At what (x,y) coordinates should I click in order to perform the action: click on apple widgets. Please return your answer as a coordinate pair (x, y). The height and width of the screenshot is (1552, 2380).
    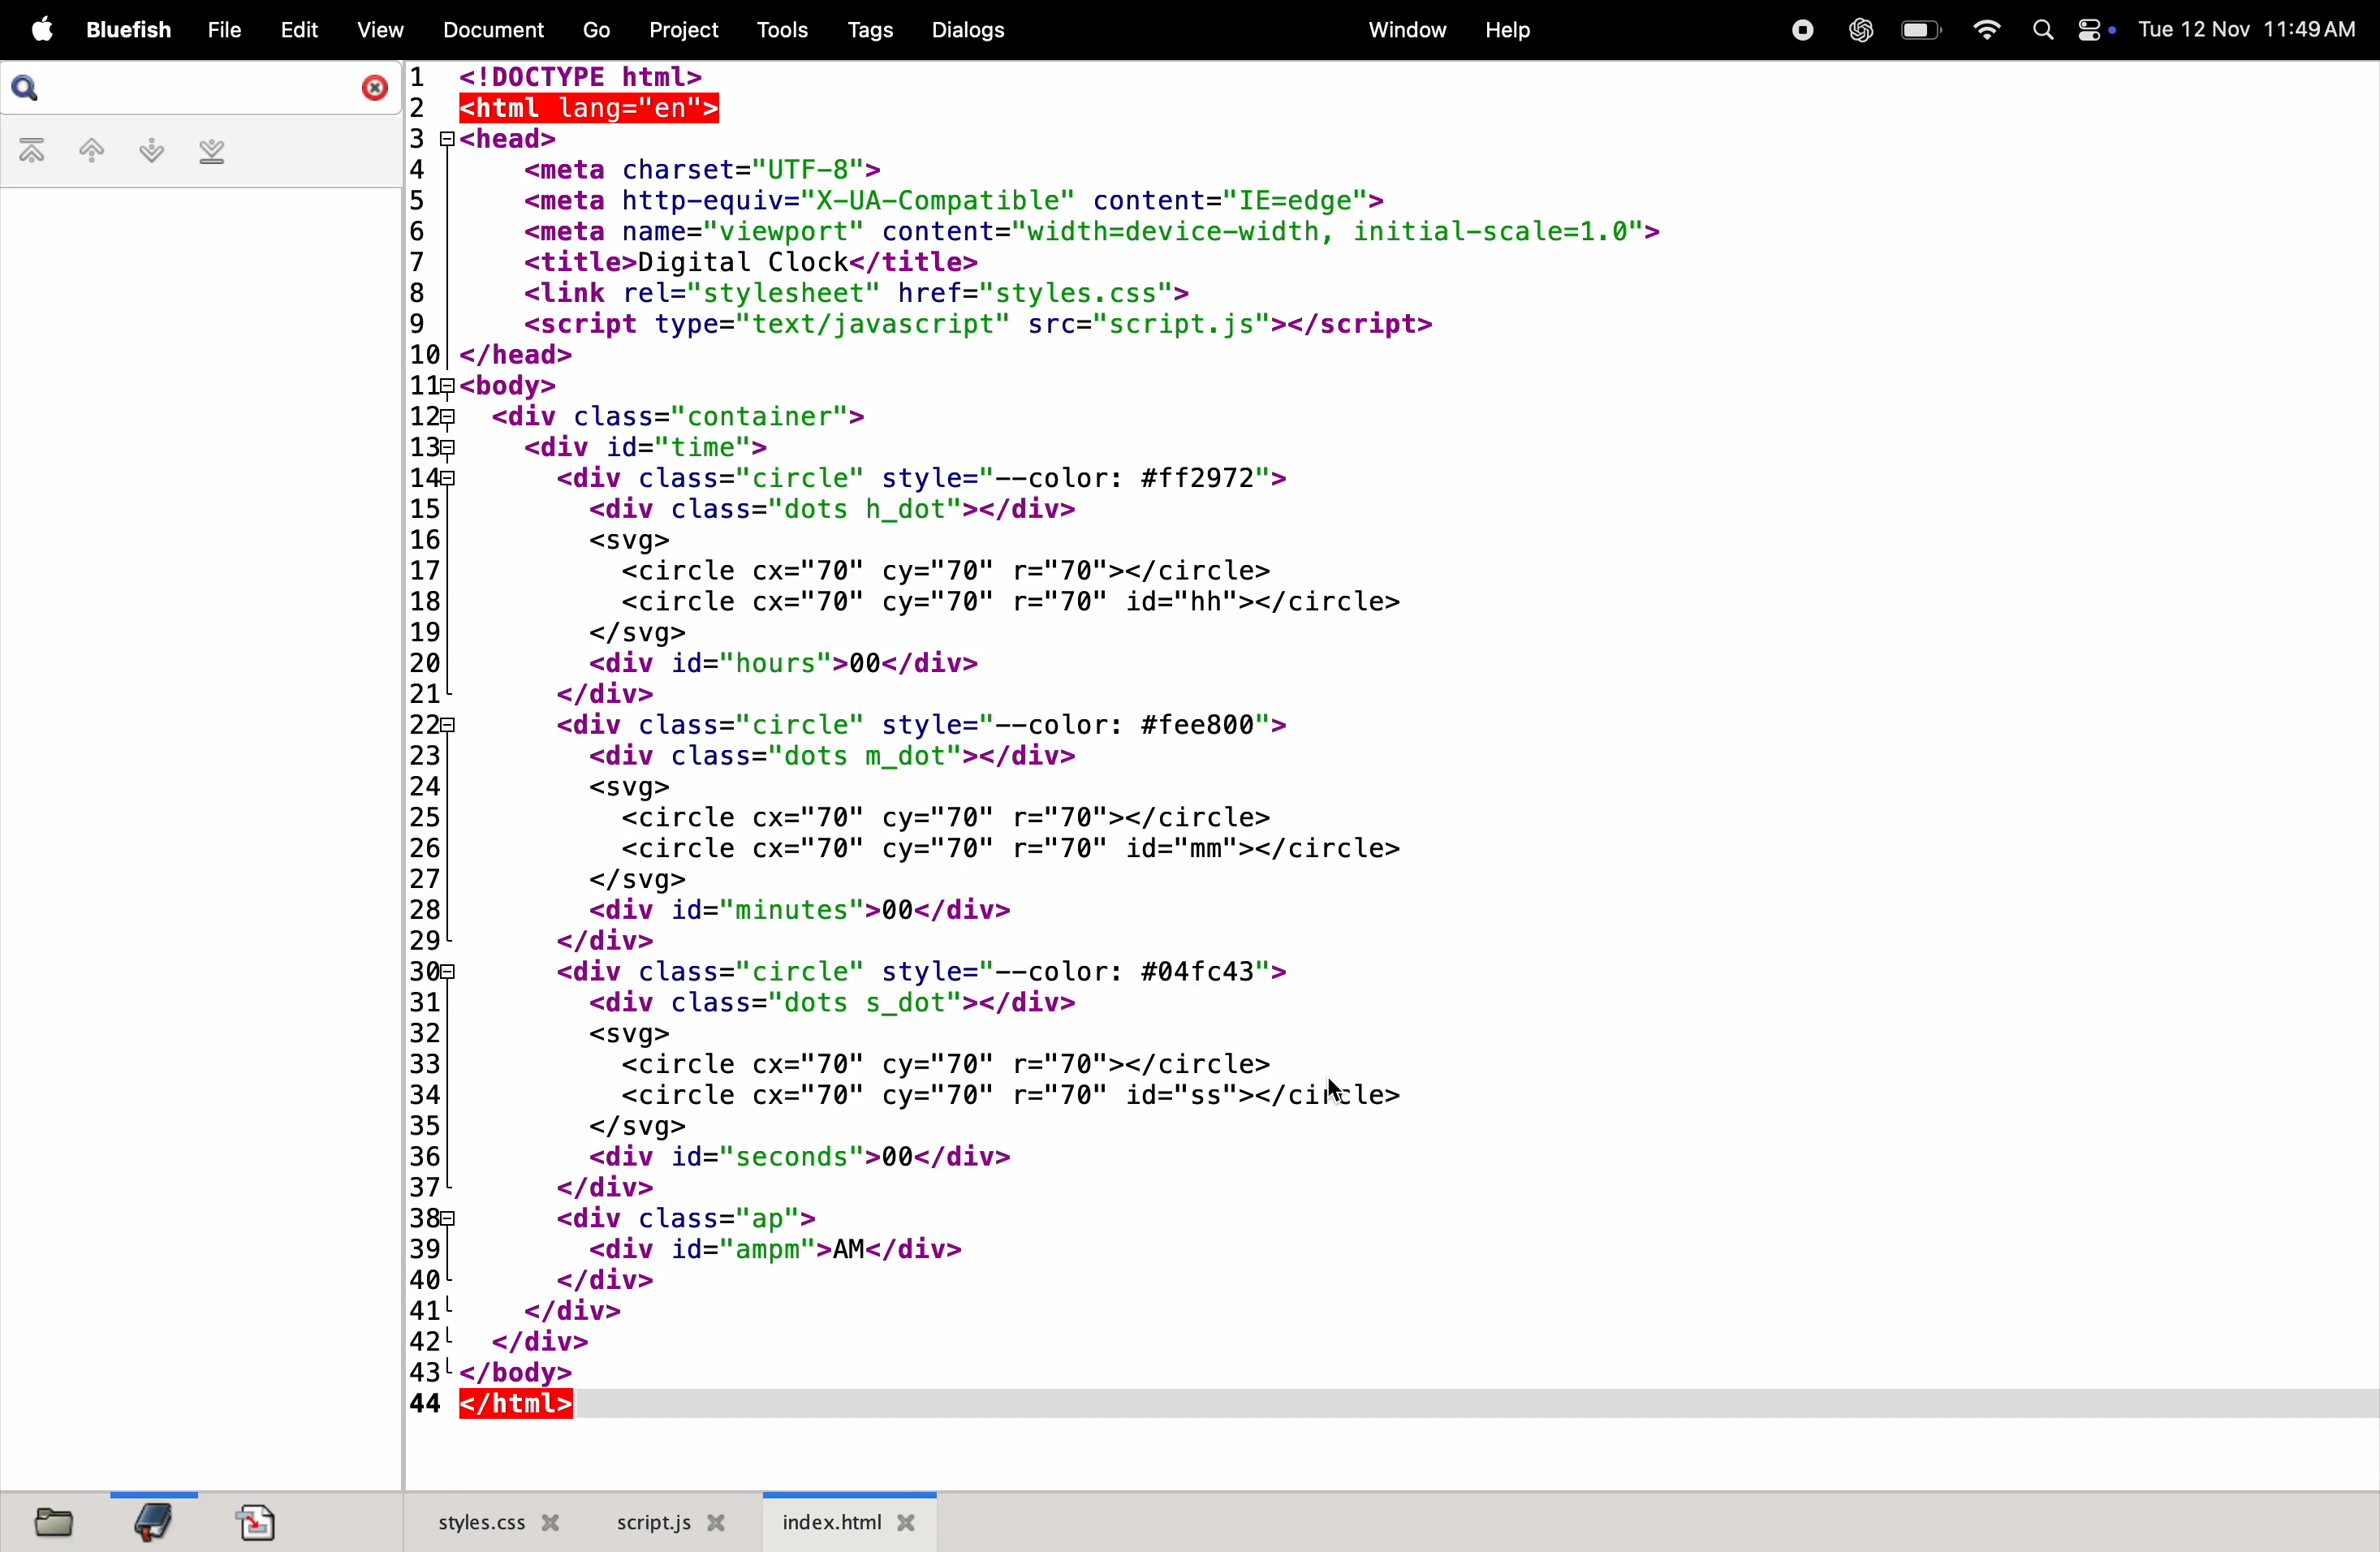
    Looking at the image, I should click on (2076, 29).